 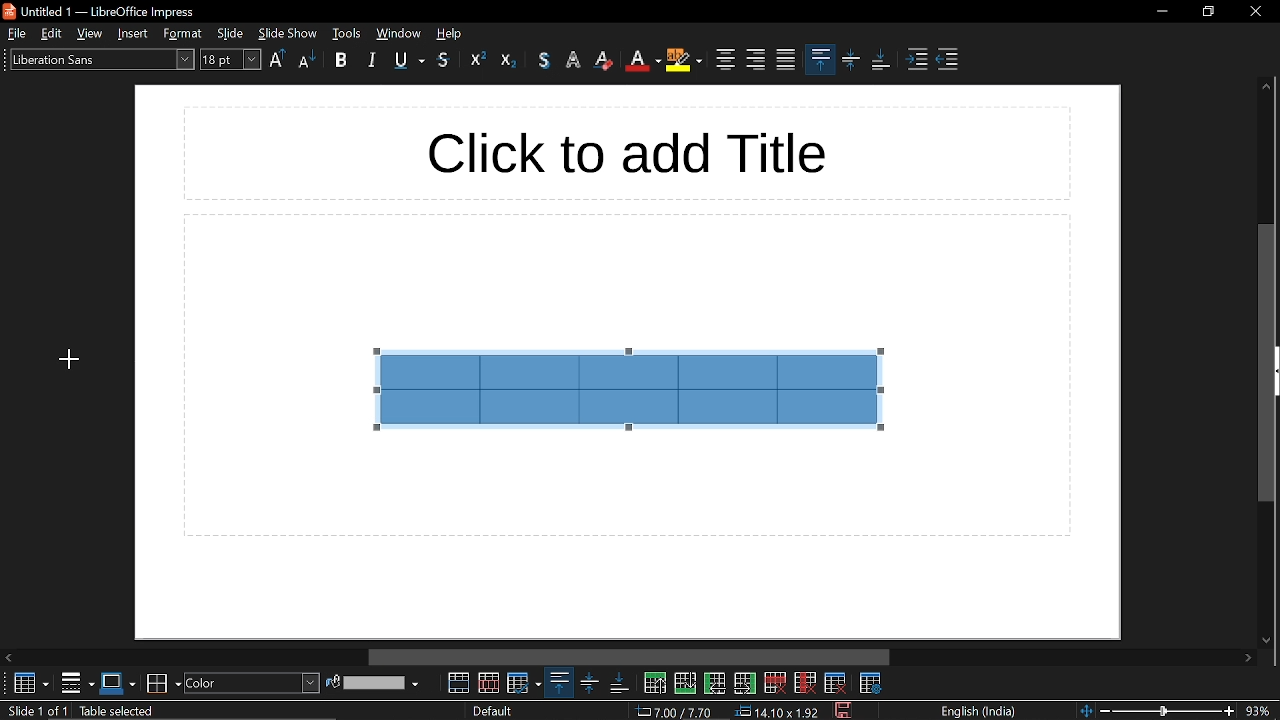 I want to click on text color, so click(x=543, y=60).